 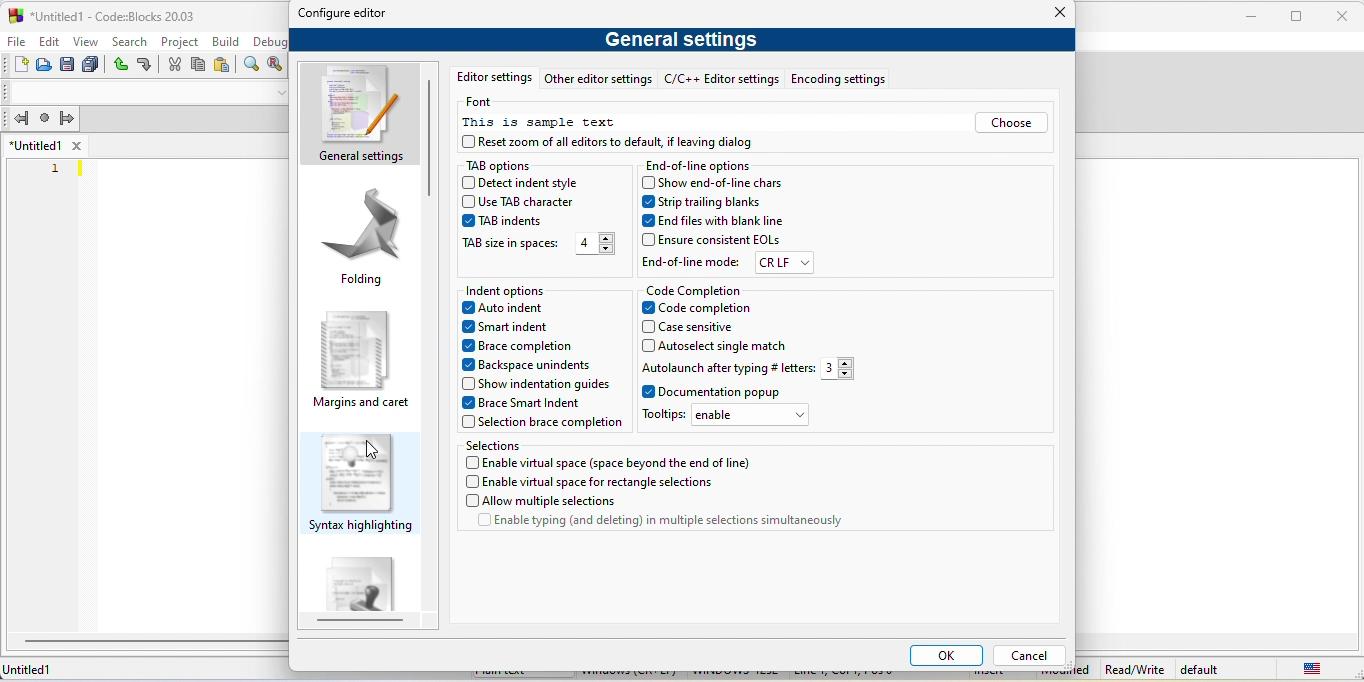 I want to click on file, so click(x=14, y=41).